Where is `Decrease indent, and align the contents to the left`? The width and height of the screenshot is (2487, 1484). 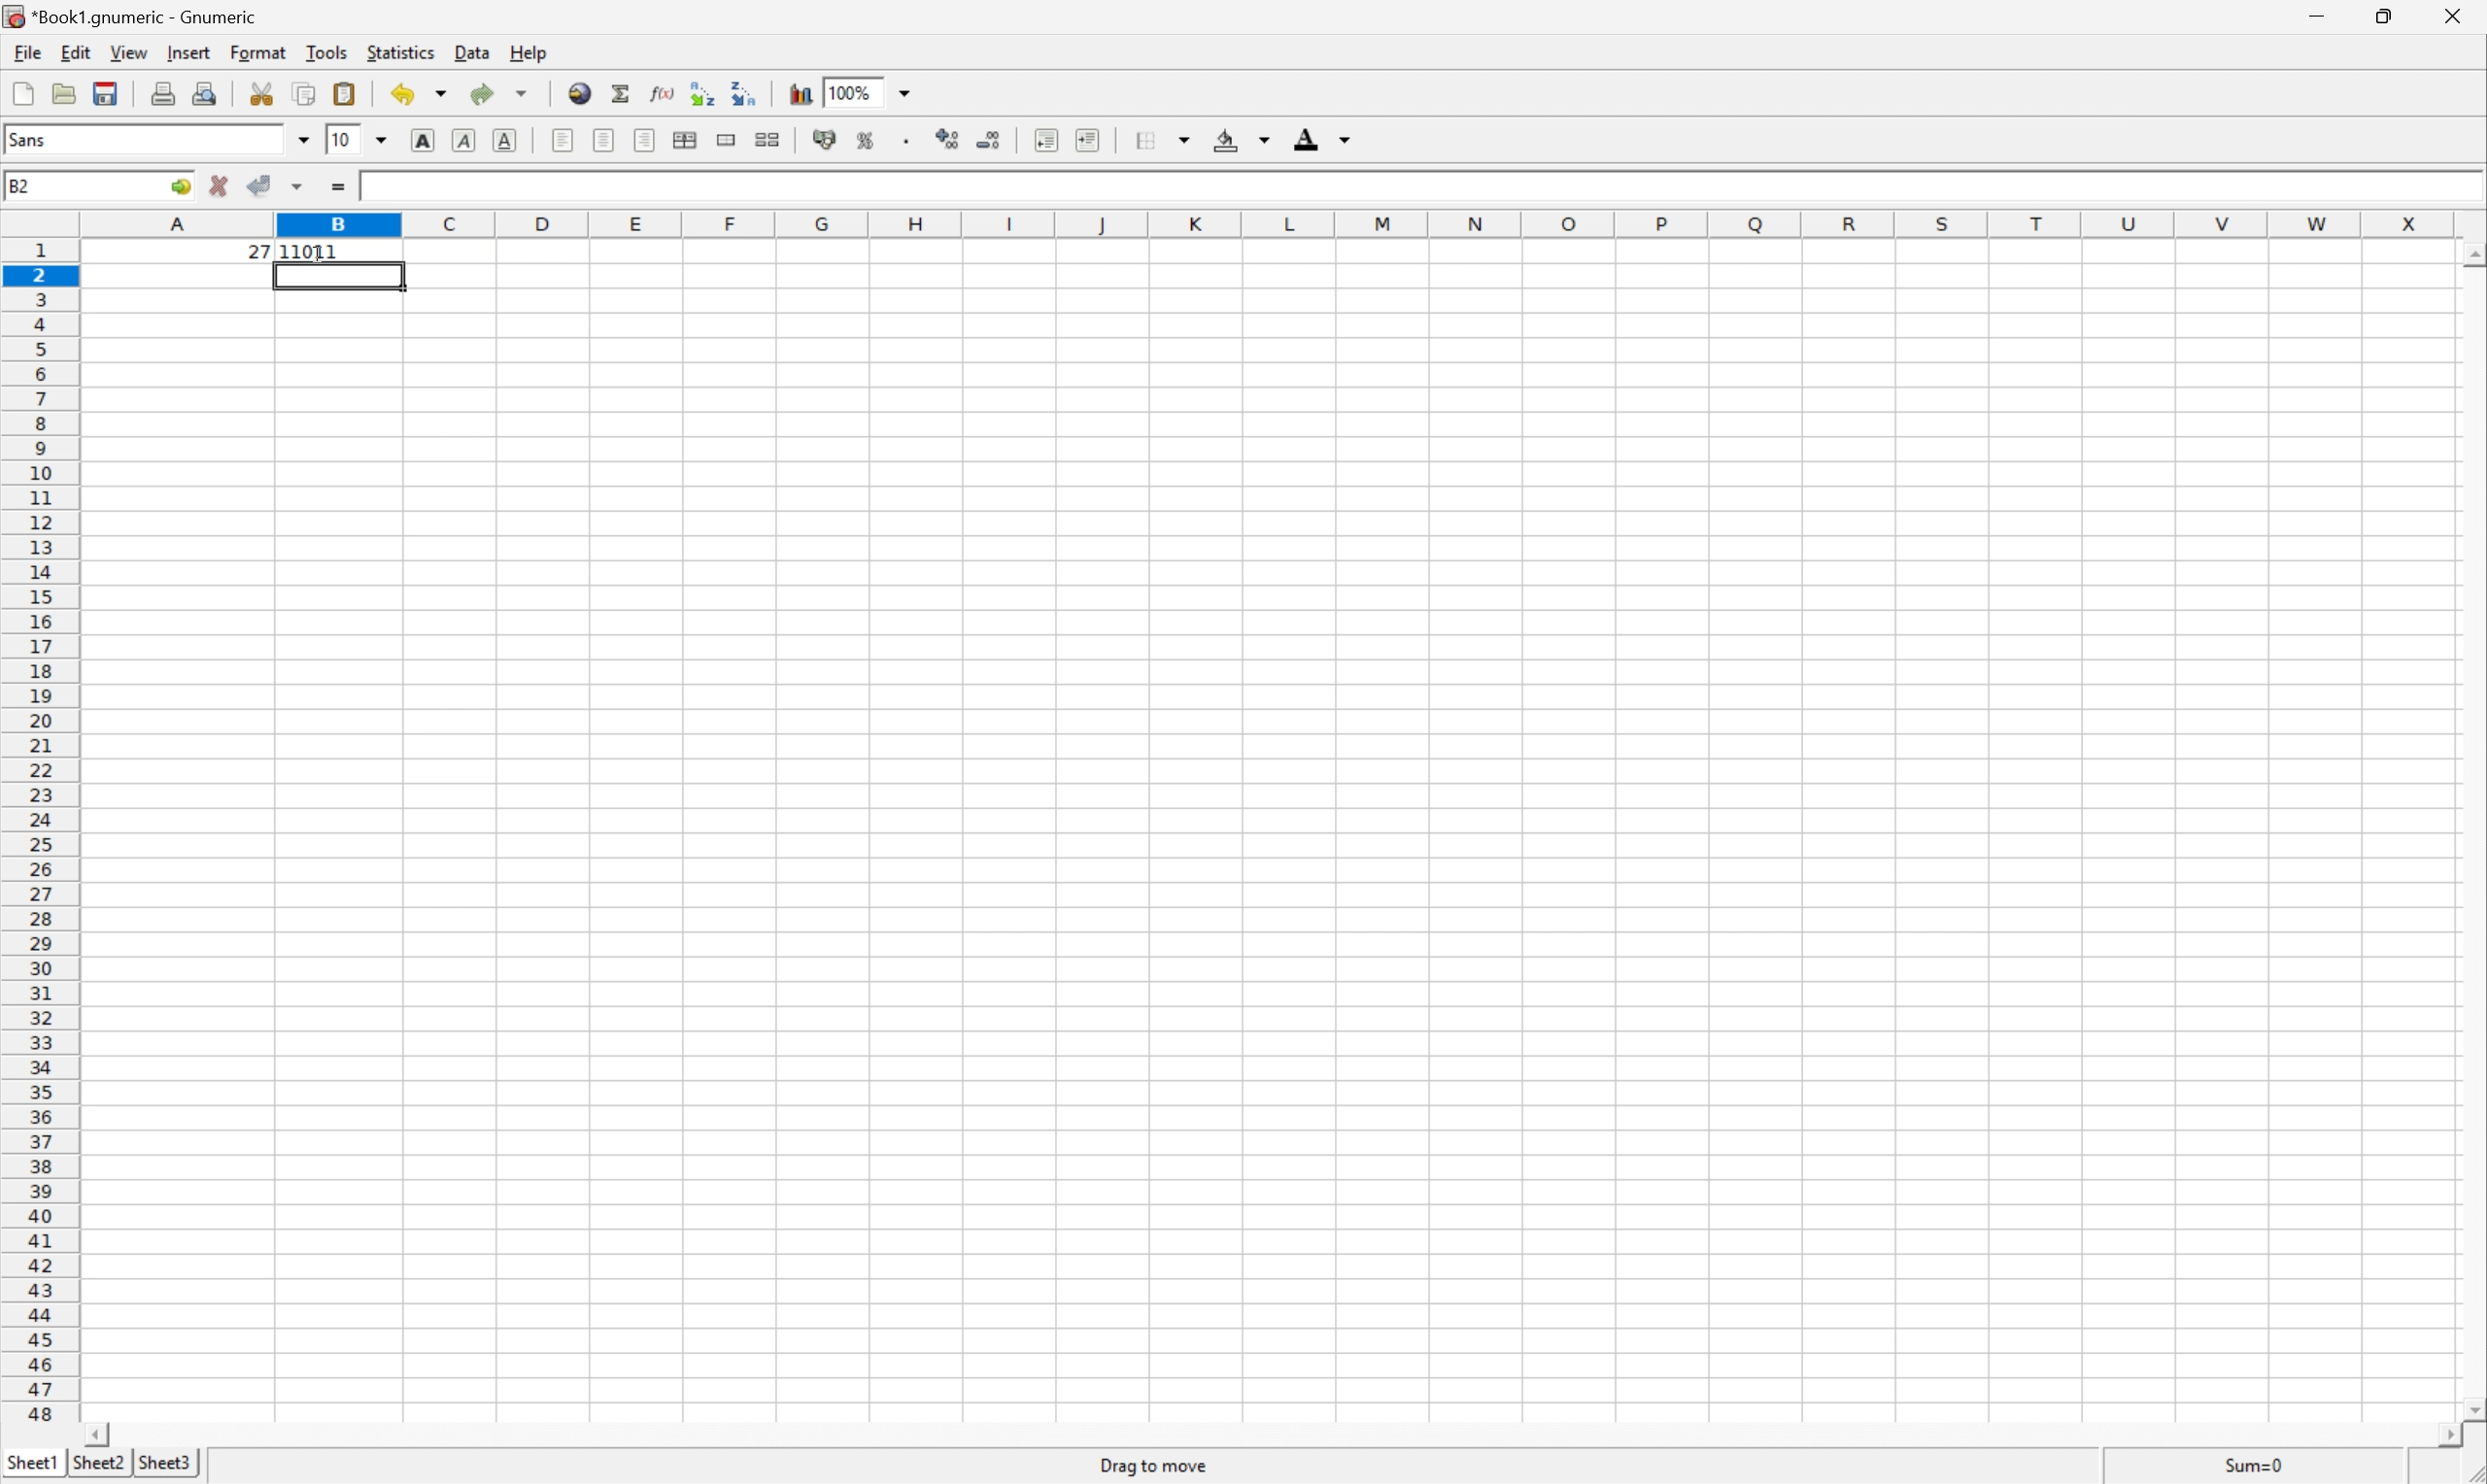 Decrease indent, and align the contents to the left is located at coordinates (1046, 139).